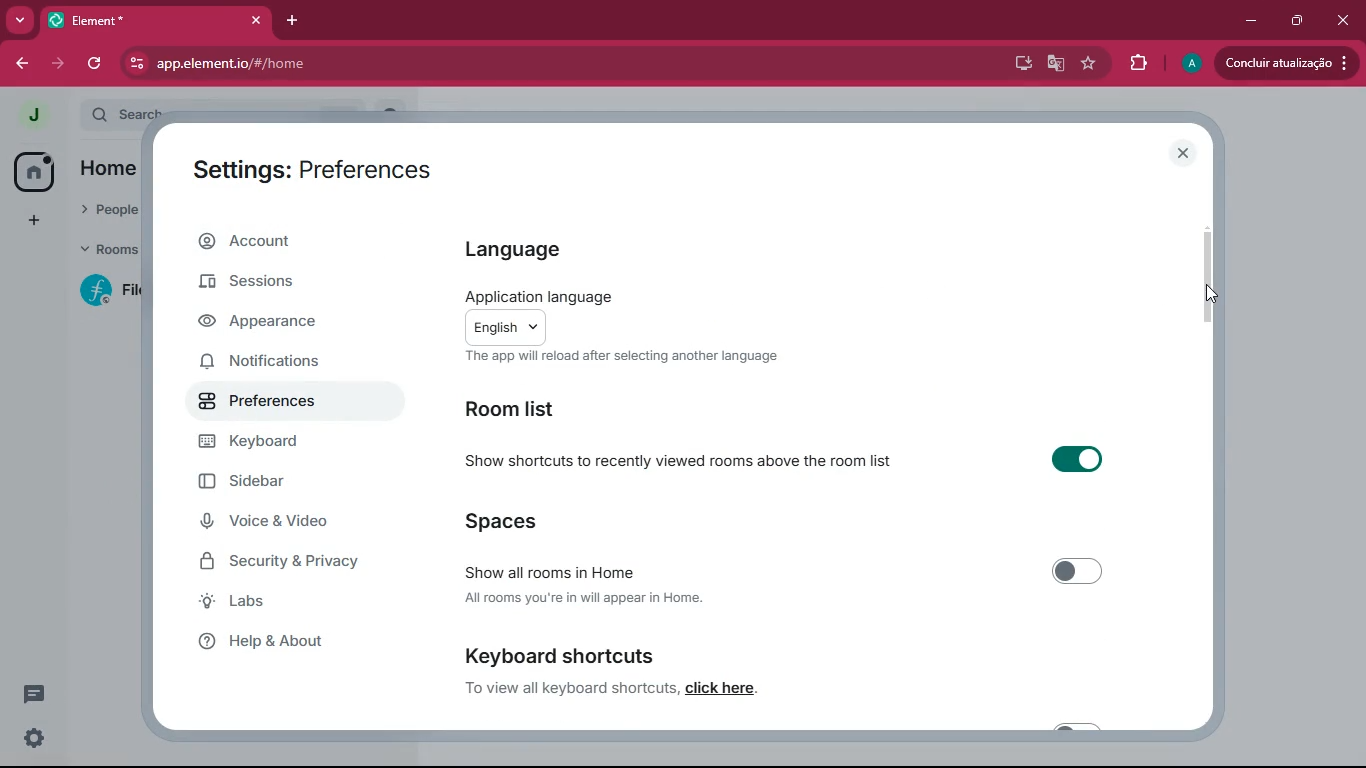 This screenshot has width=1366, height=768. Describe the element at coordinates (1295, 20) in the screenshot. I see `restore down` at that location.